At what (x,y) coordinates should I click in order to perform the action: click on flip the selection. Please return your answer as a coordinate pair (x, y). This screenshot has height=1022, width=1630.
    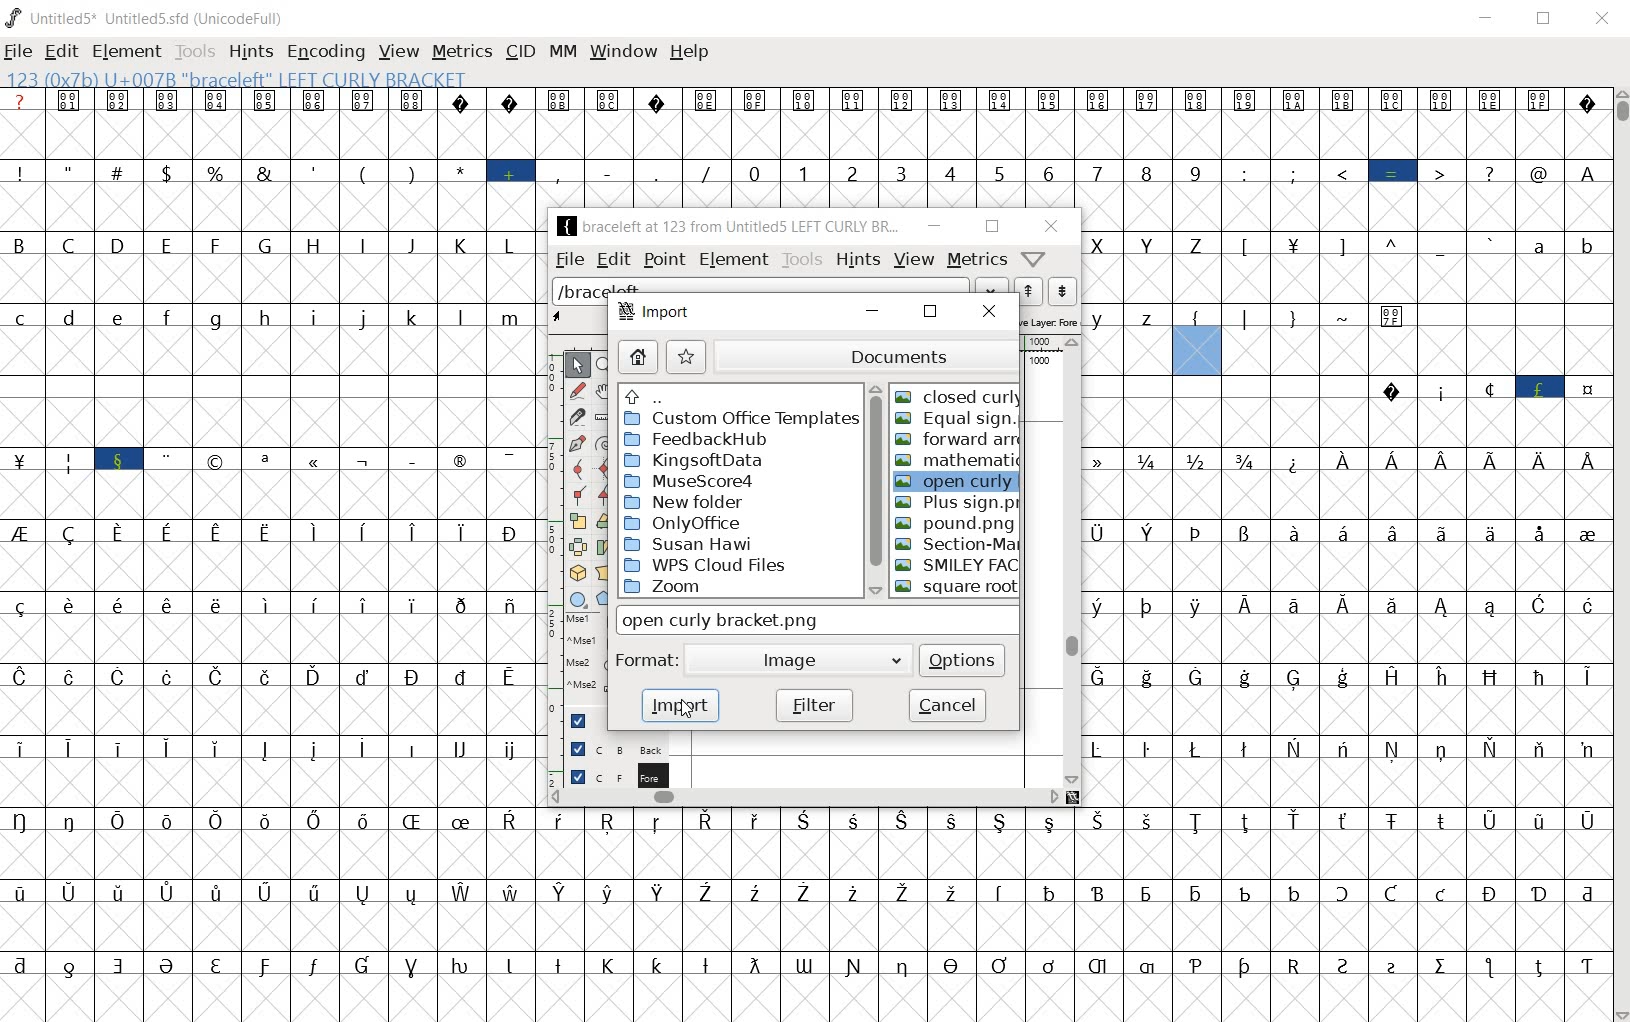
    Looking at the image, I should click on (606, 523).